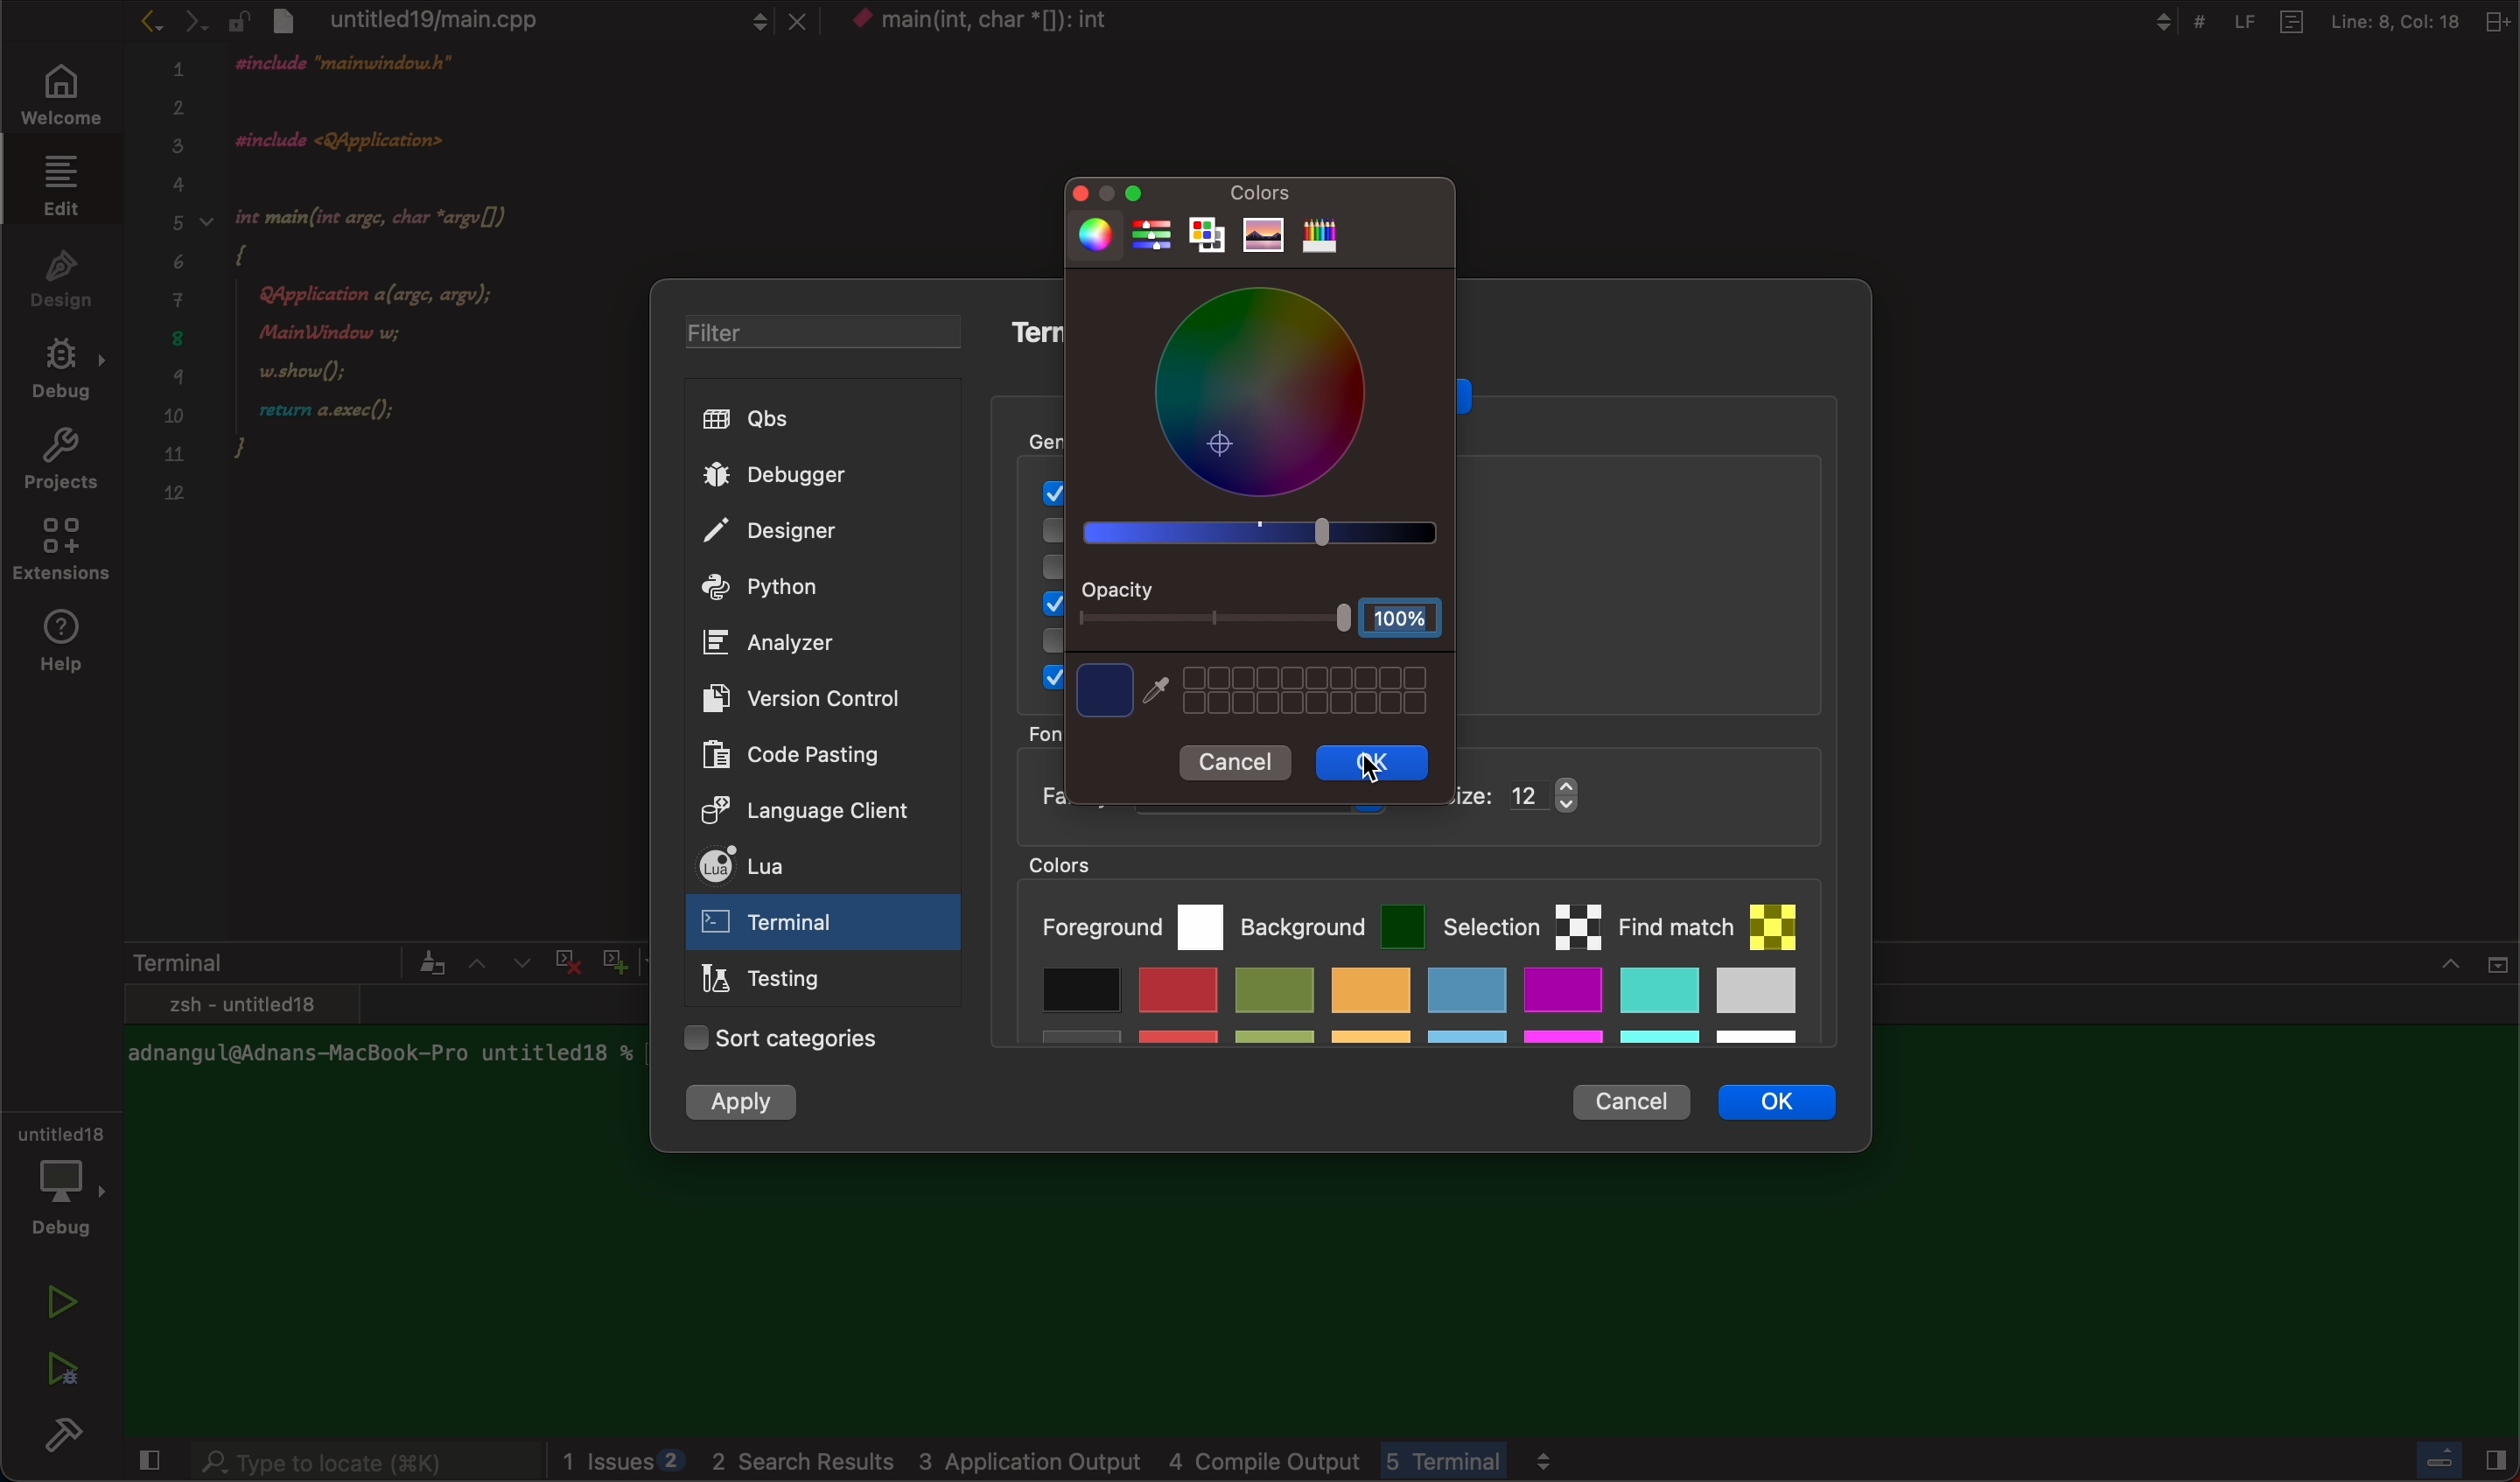 The height and width of the screenshot is (1482, 2520). Describe the element at coordinates (60, 1368) in the screenshot. I see `run and debug` at that location.